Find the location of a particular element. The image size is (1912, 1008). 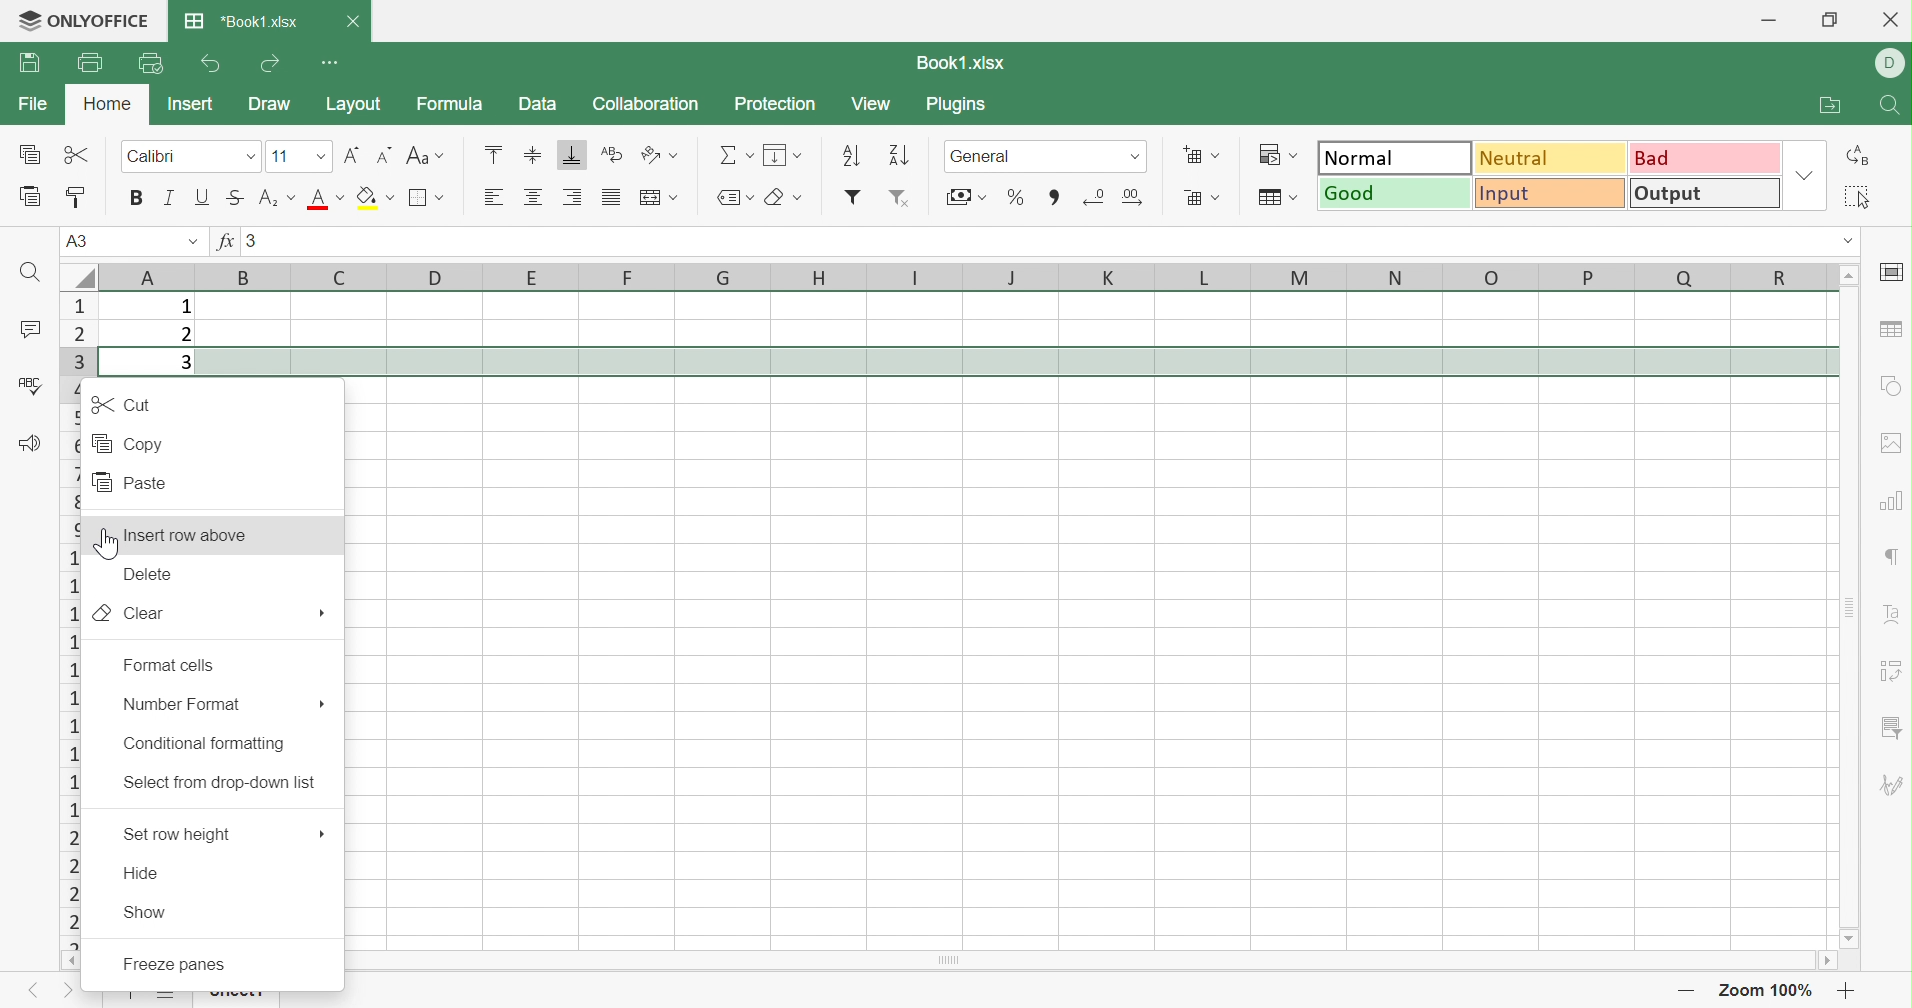

Wrap Text is located at coordinates (611, 152).